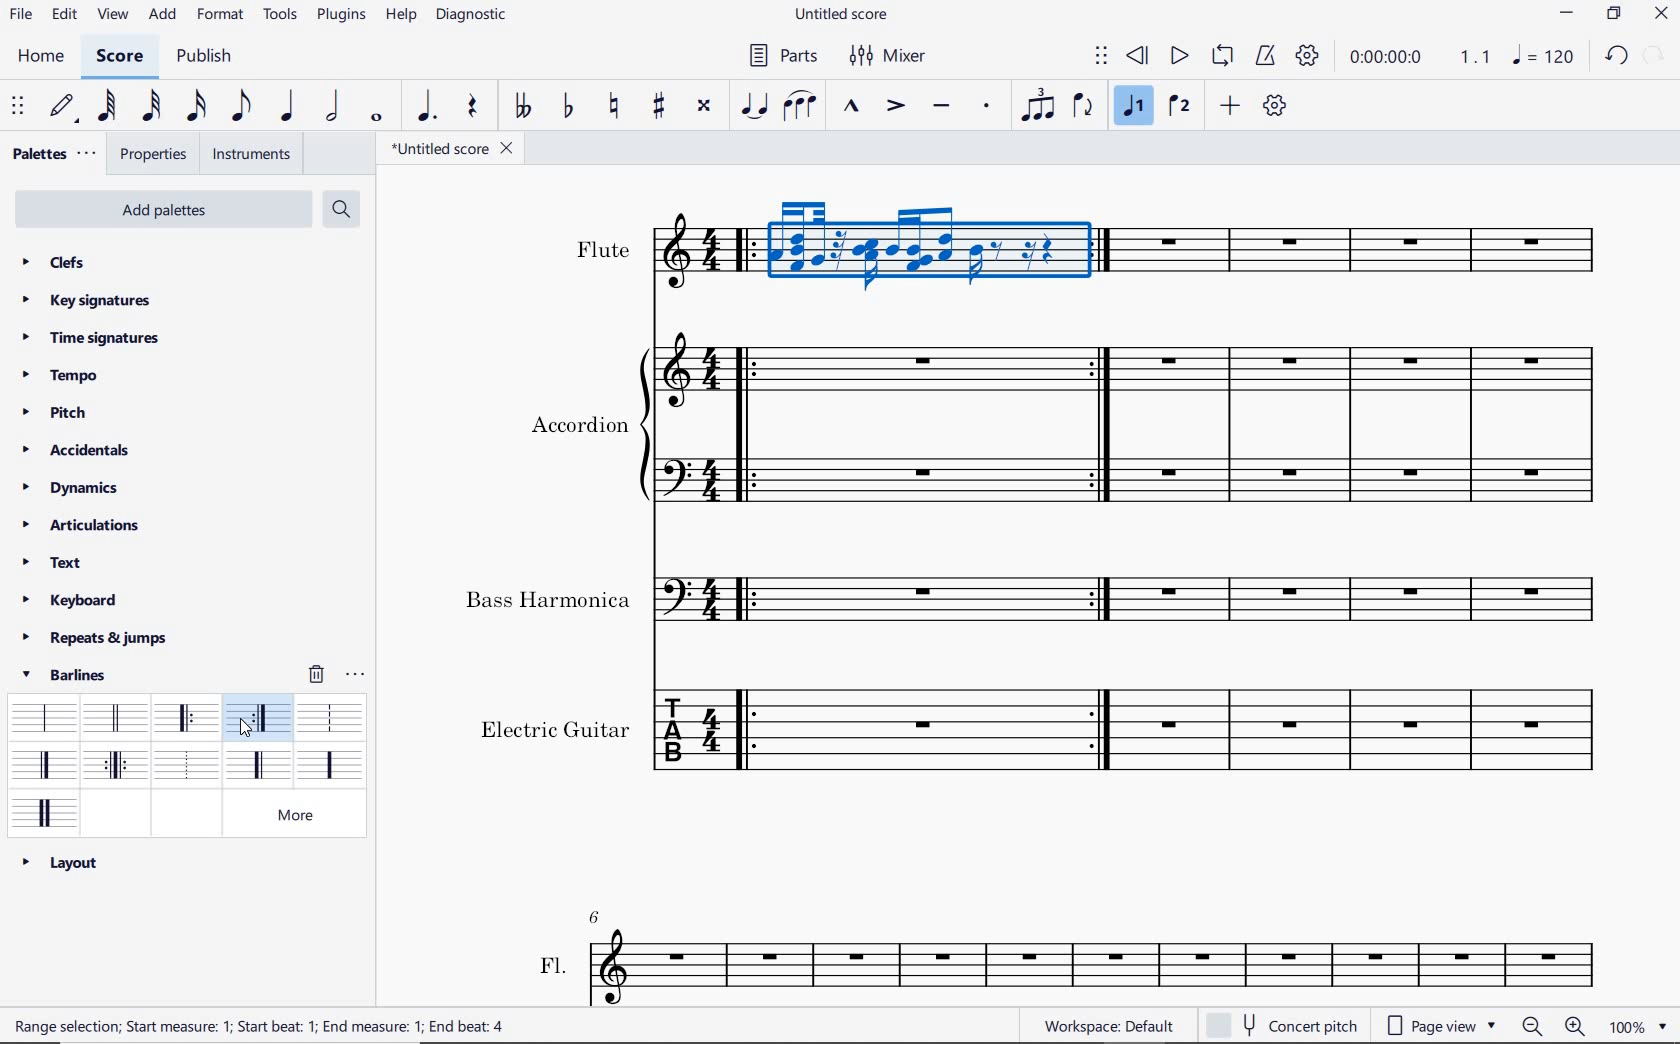 Image resolution: width=1680 pixels, height=1044 pixels. What do you see at coordinates (70, 488) in the screenshot?
I see `dynamics` at bounding box center [70, 488].